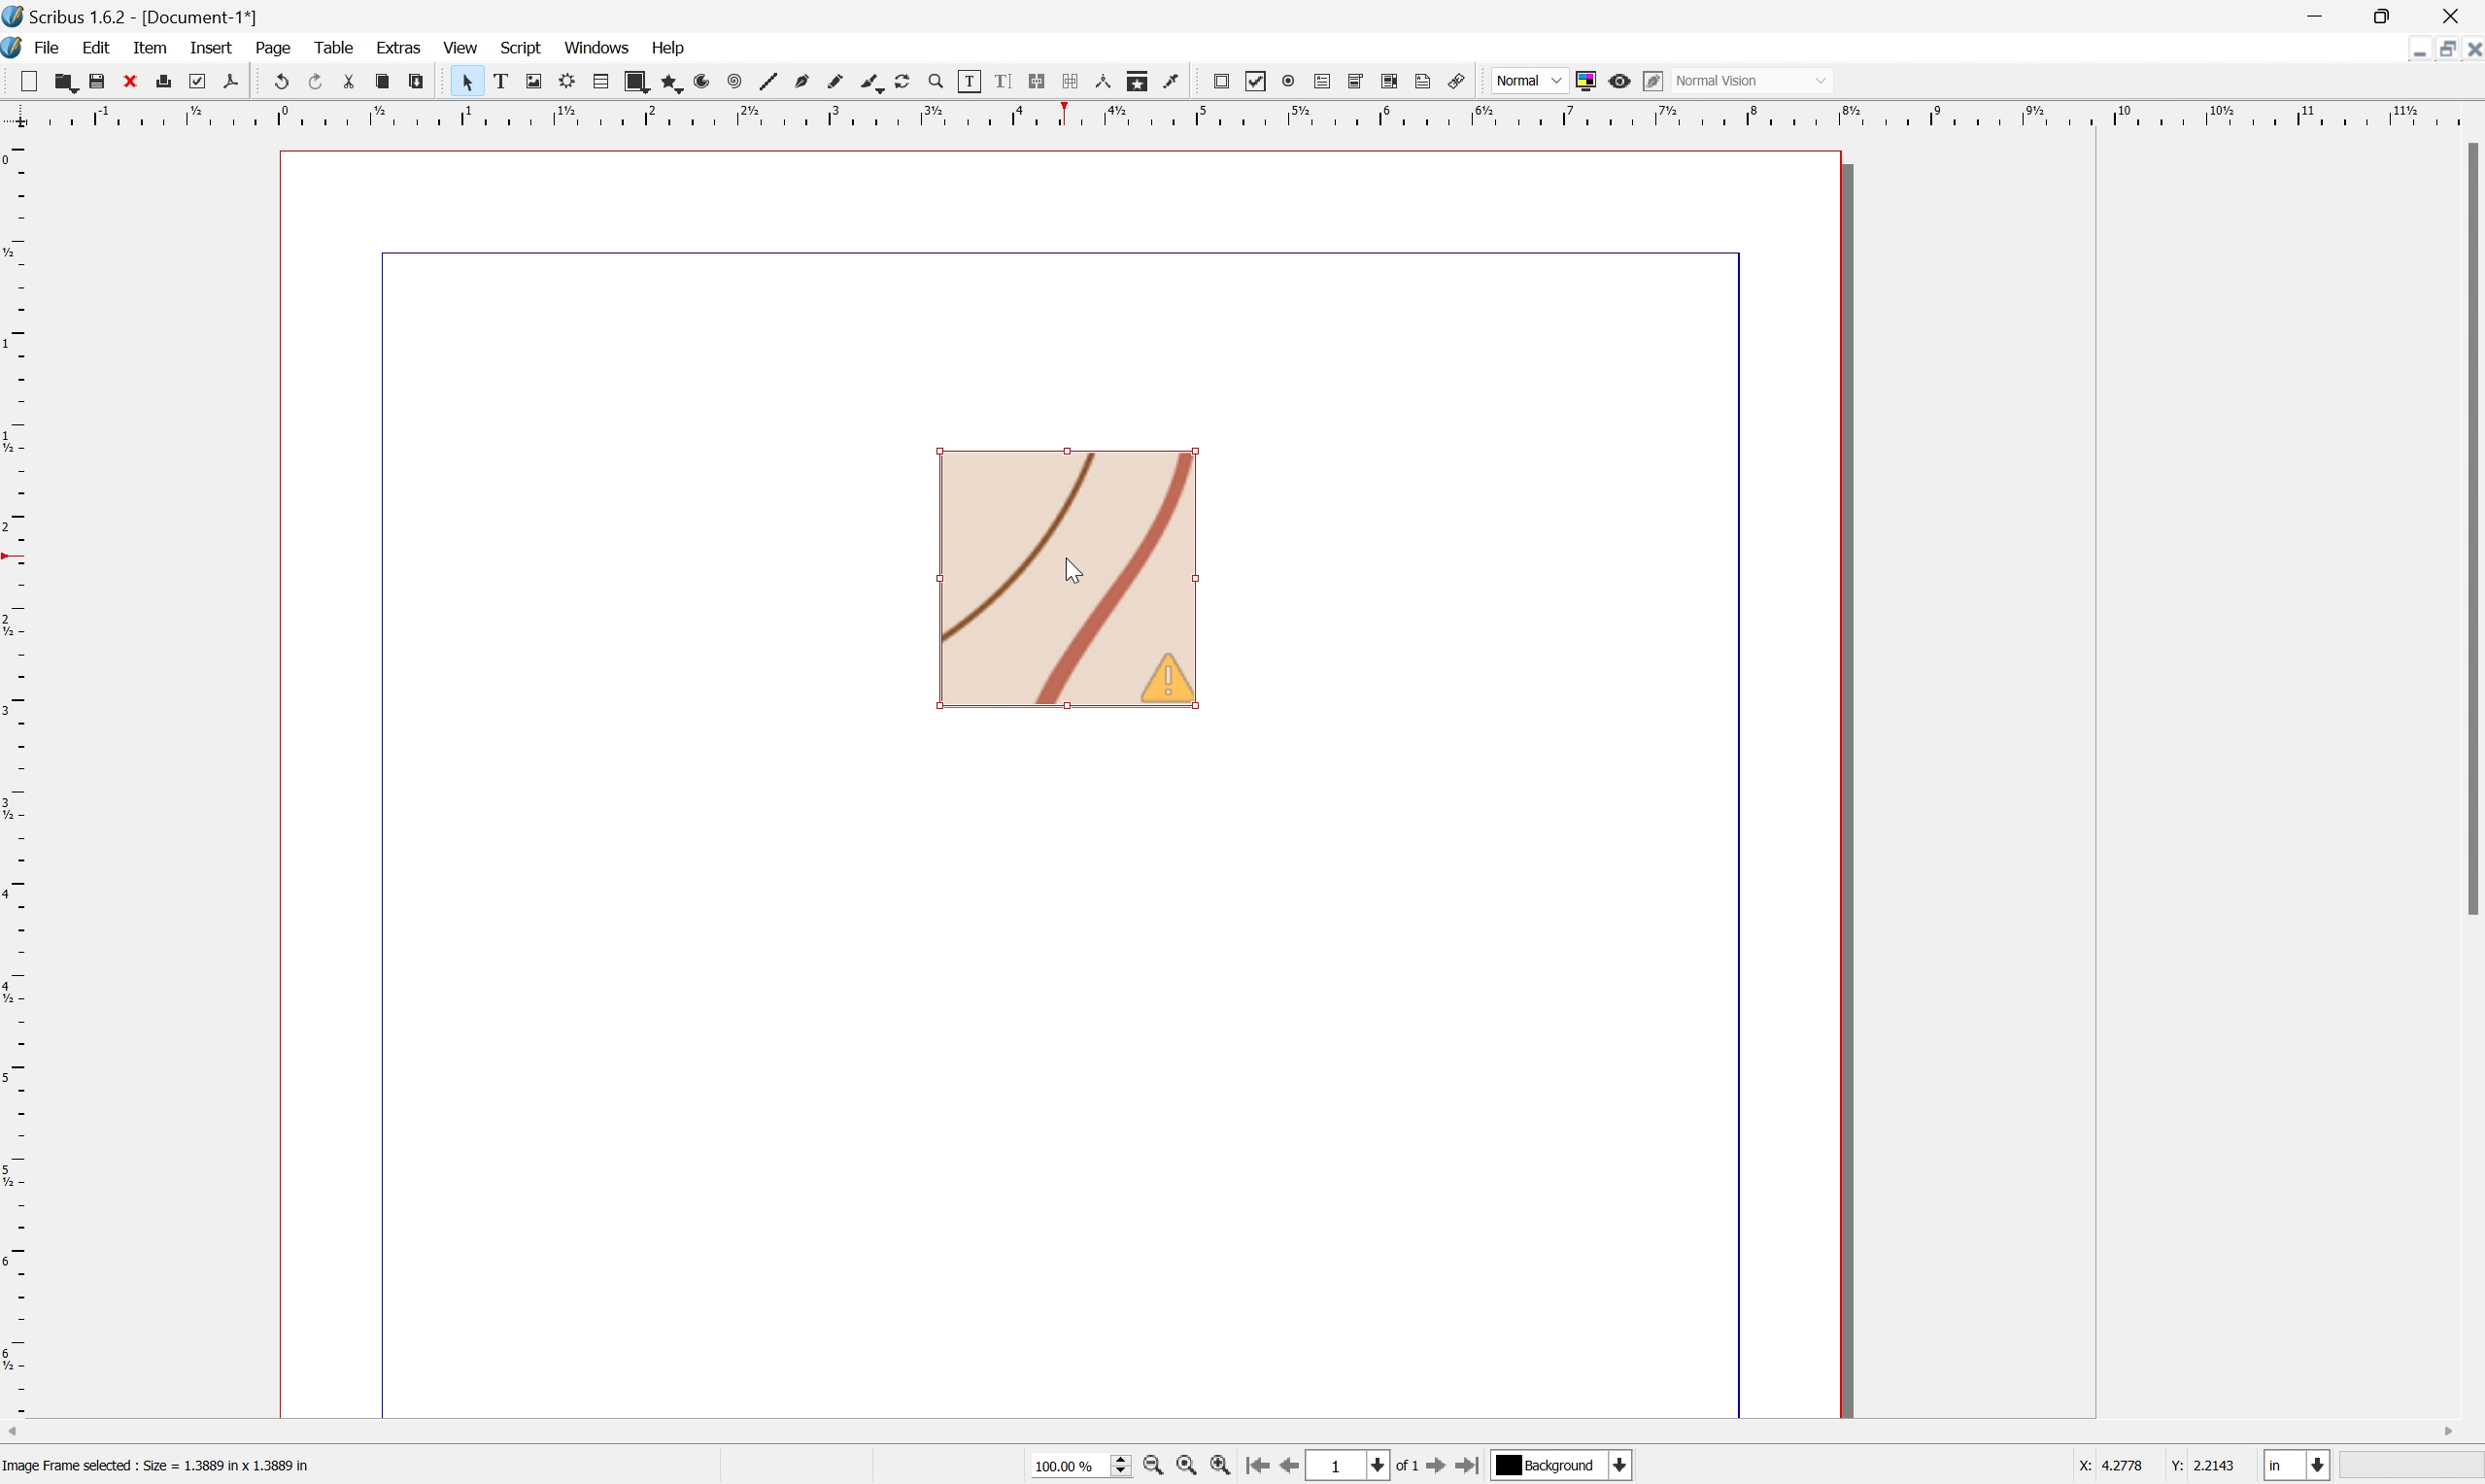  What do you see at coordinates (1242, 1427) in the screenshot?
I see `Scroll bar` at bounding box center [1242, 1427].